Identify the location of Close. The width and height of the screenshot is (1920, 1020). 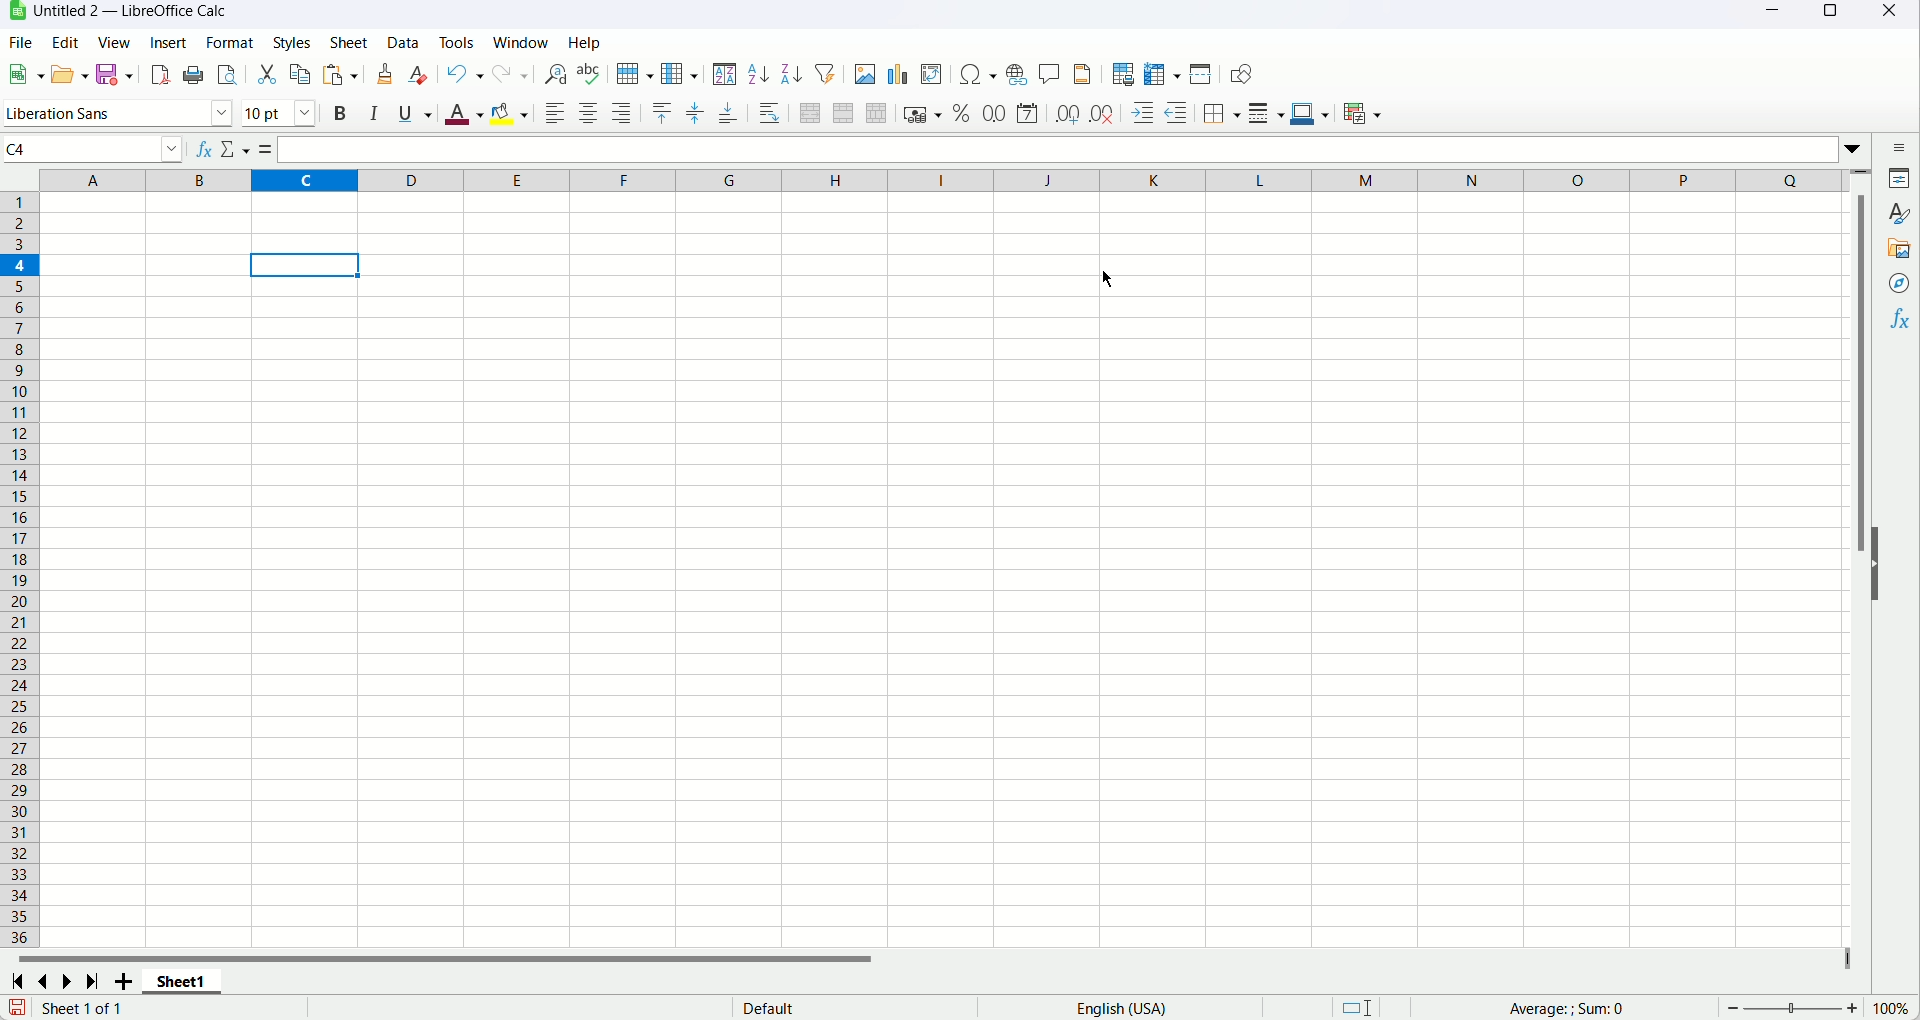
(1894, 15).